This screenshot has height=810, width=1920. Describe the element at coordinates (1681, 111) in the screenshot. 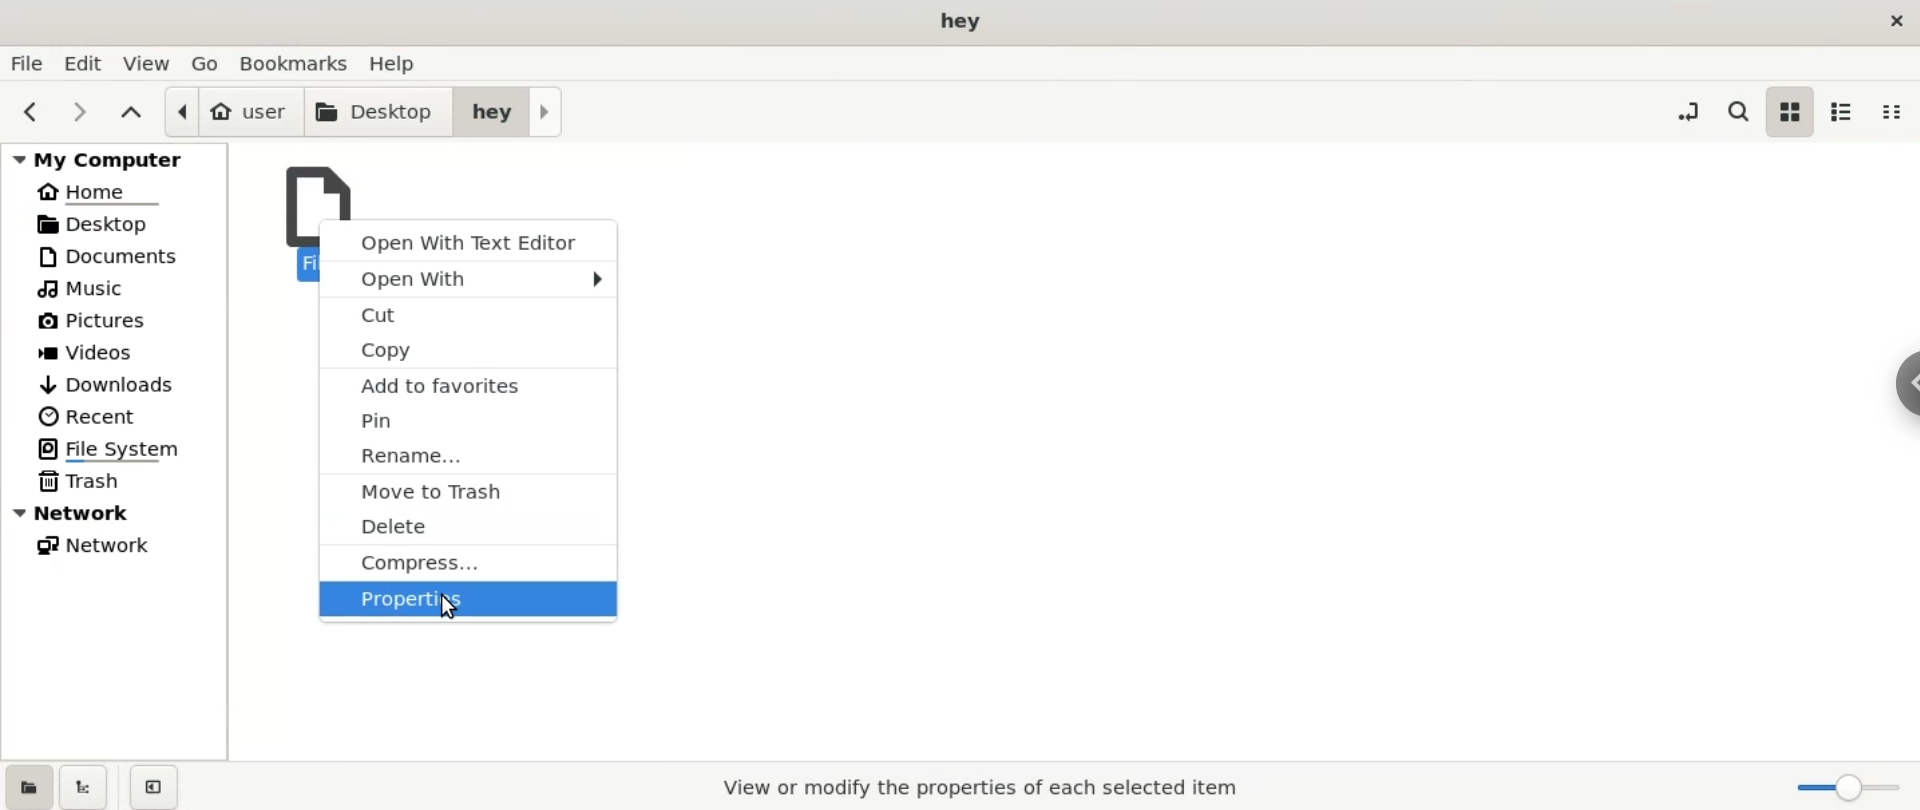

I see `toggle location entry` at that location.